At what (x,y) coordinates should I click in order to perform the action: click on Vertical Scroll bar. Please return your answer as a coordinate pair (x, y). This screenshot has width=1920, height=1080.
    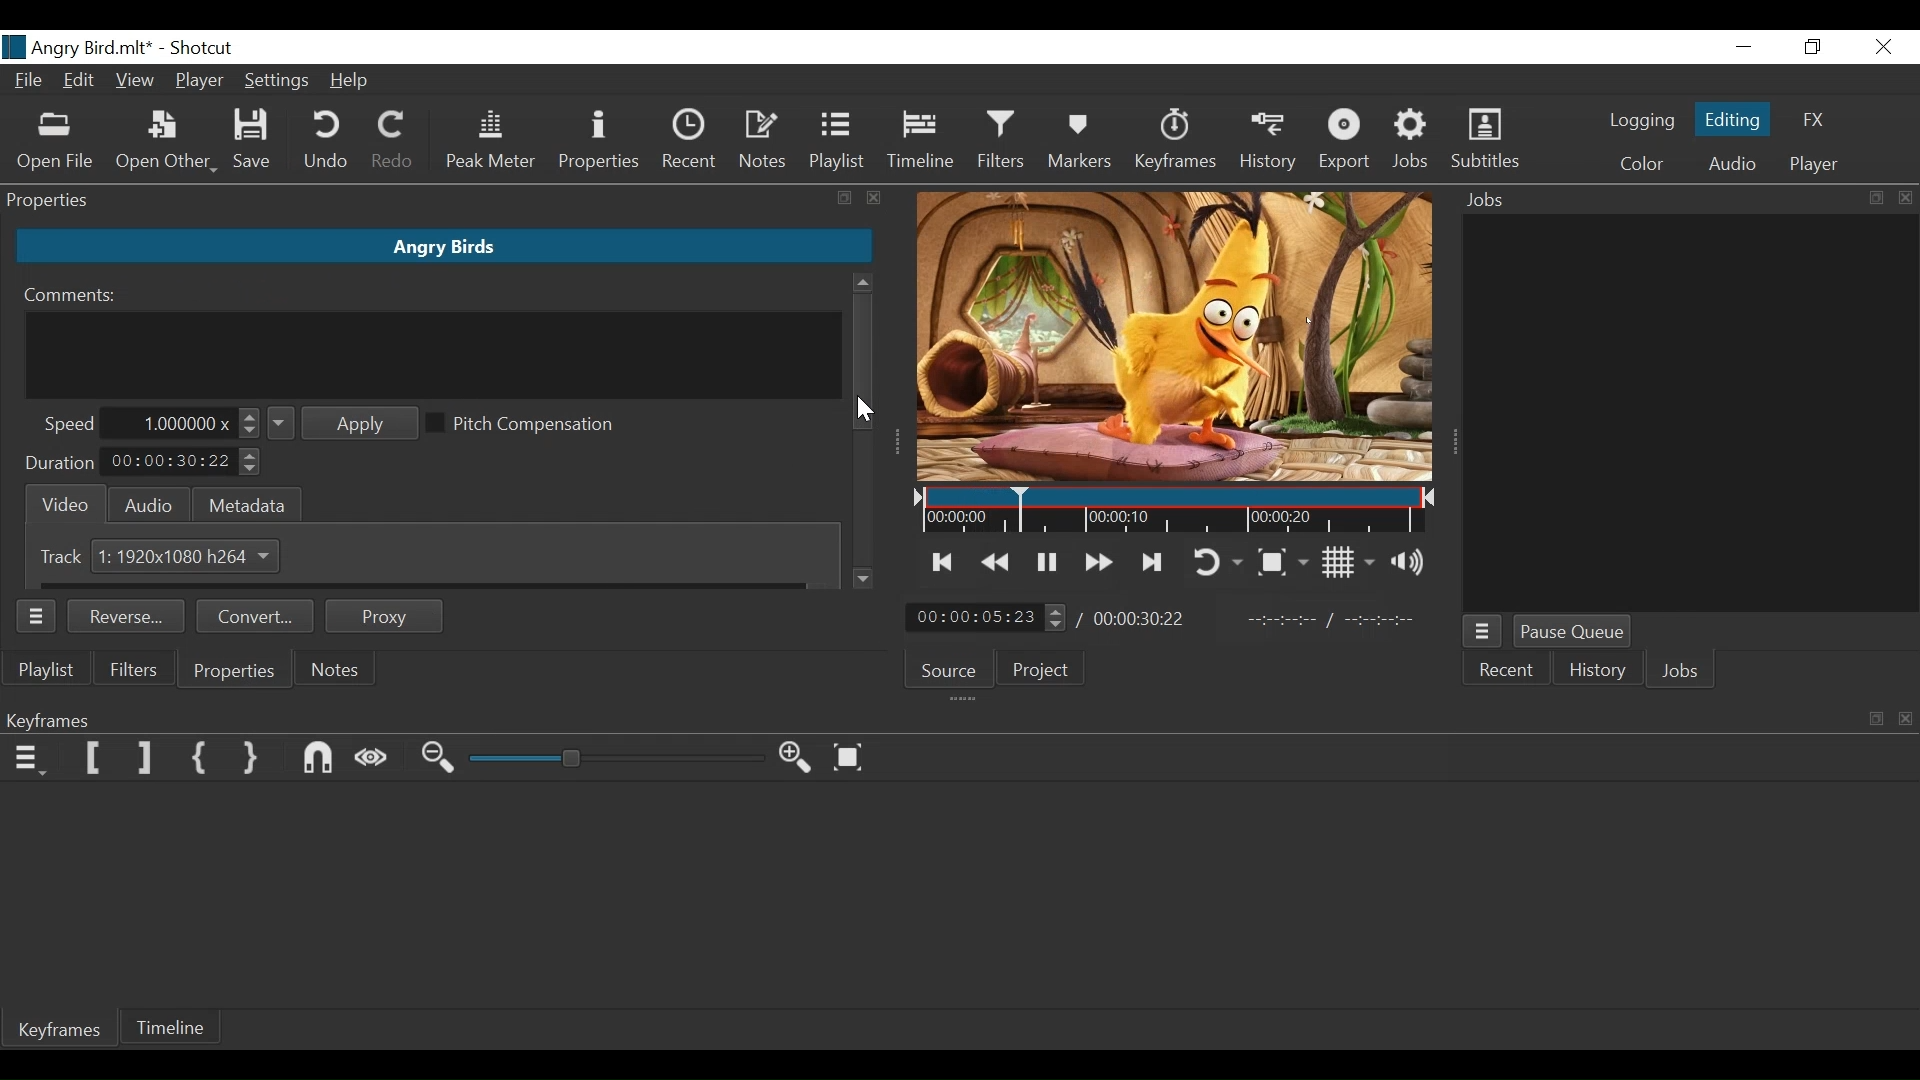
    Looking at the image, I should click on (861, 363).